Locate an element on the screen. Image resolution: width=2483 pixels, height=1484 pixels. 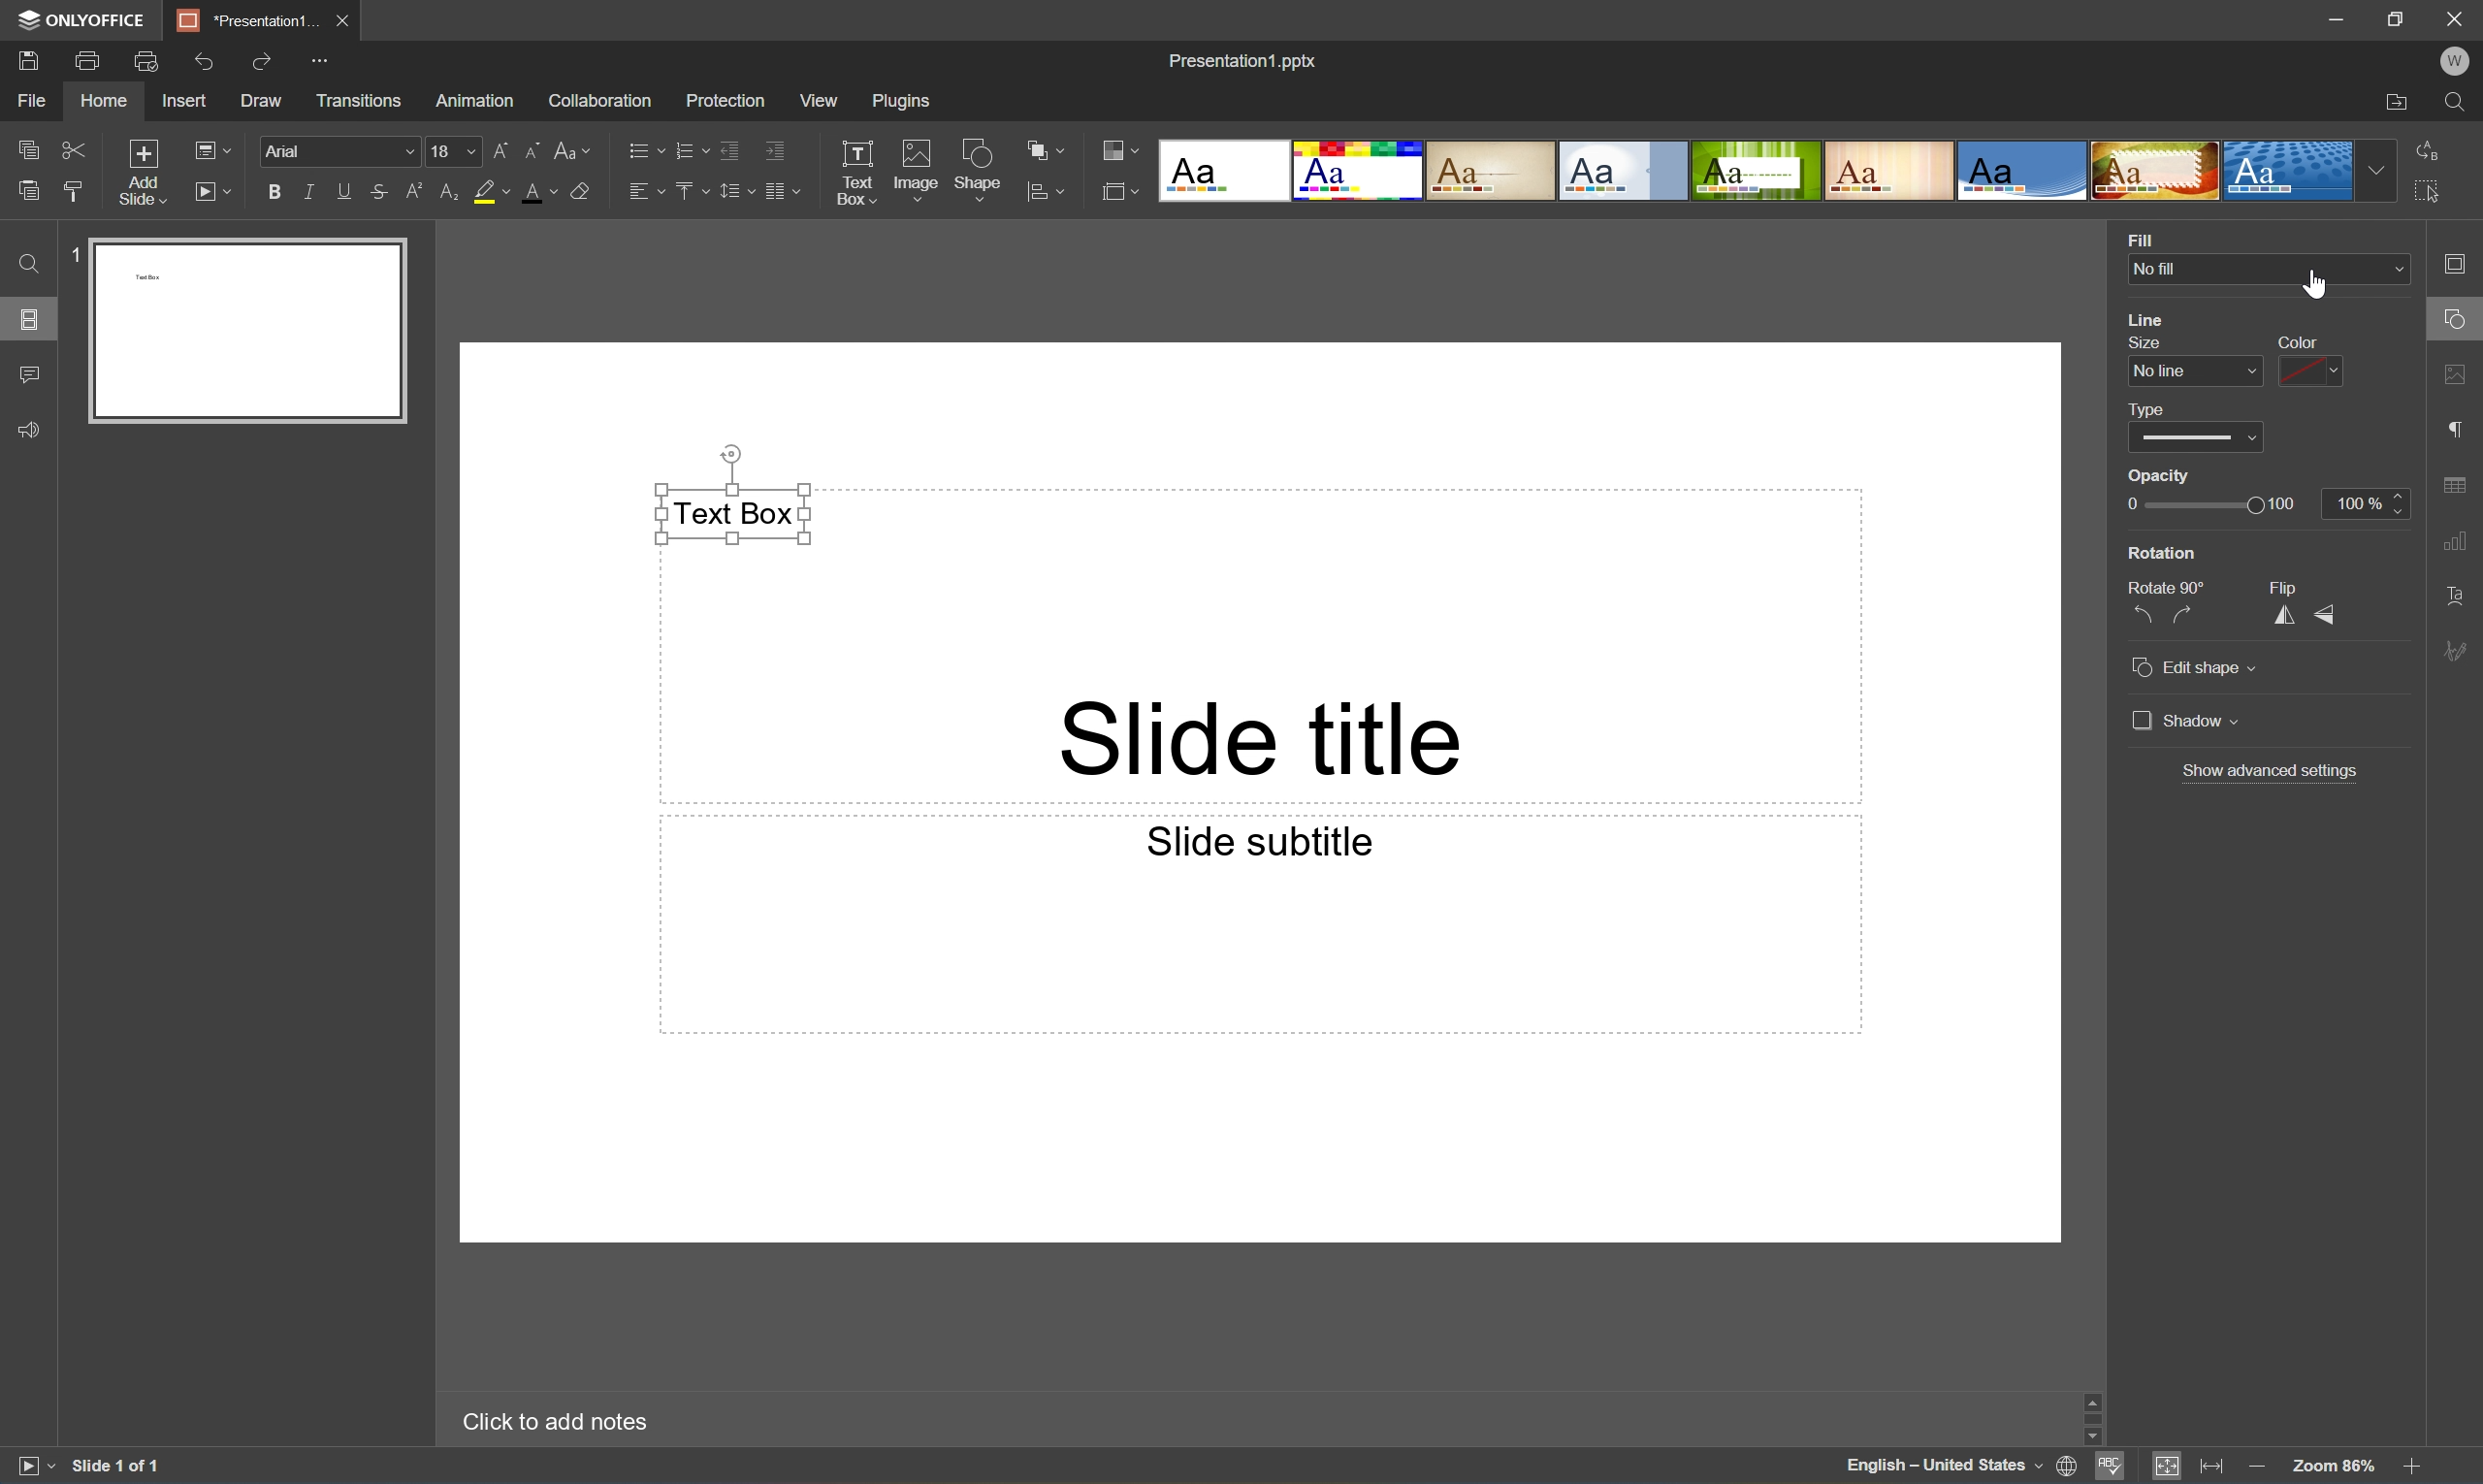
Open file location is located at coordinates (2398, 101).